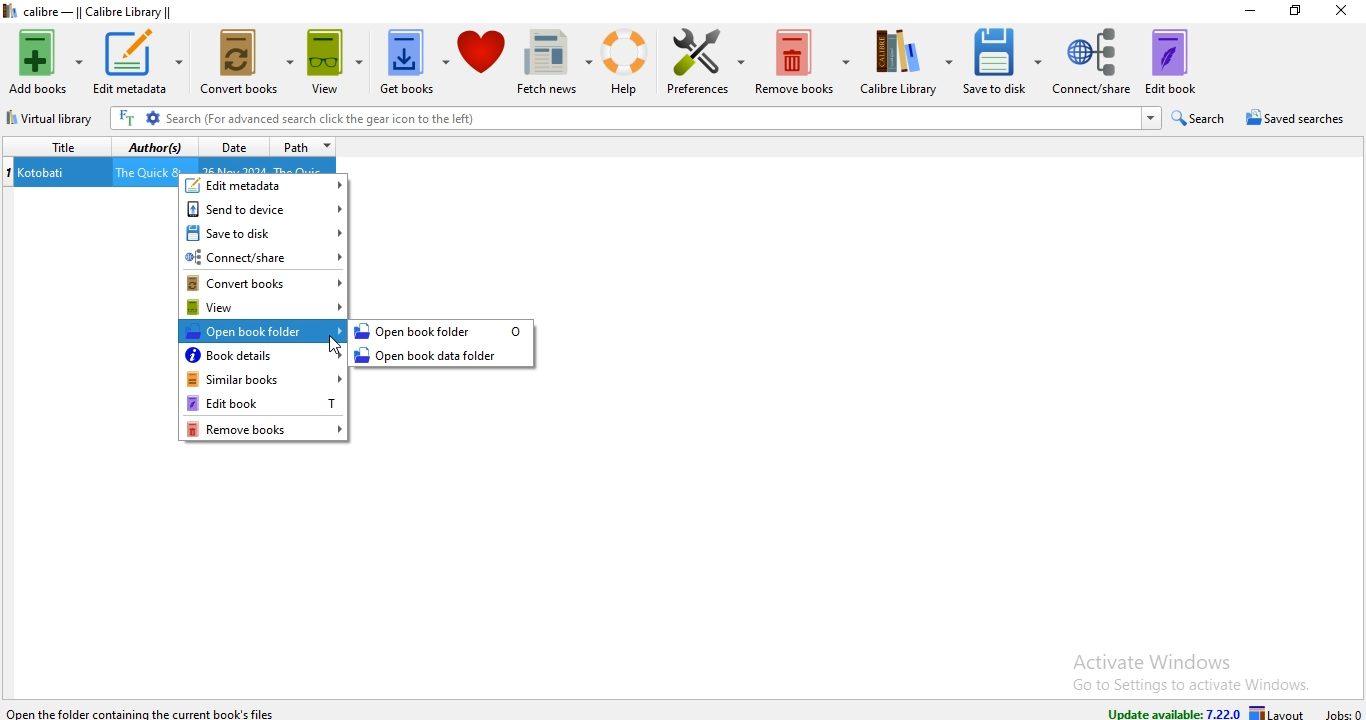 The height and width of the screenshot is (720, 1366). Describe the element at coordinates (245, 65) in the screenshot. I see `convert books` at that location.